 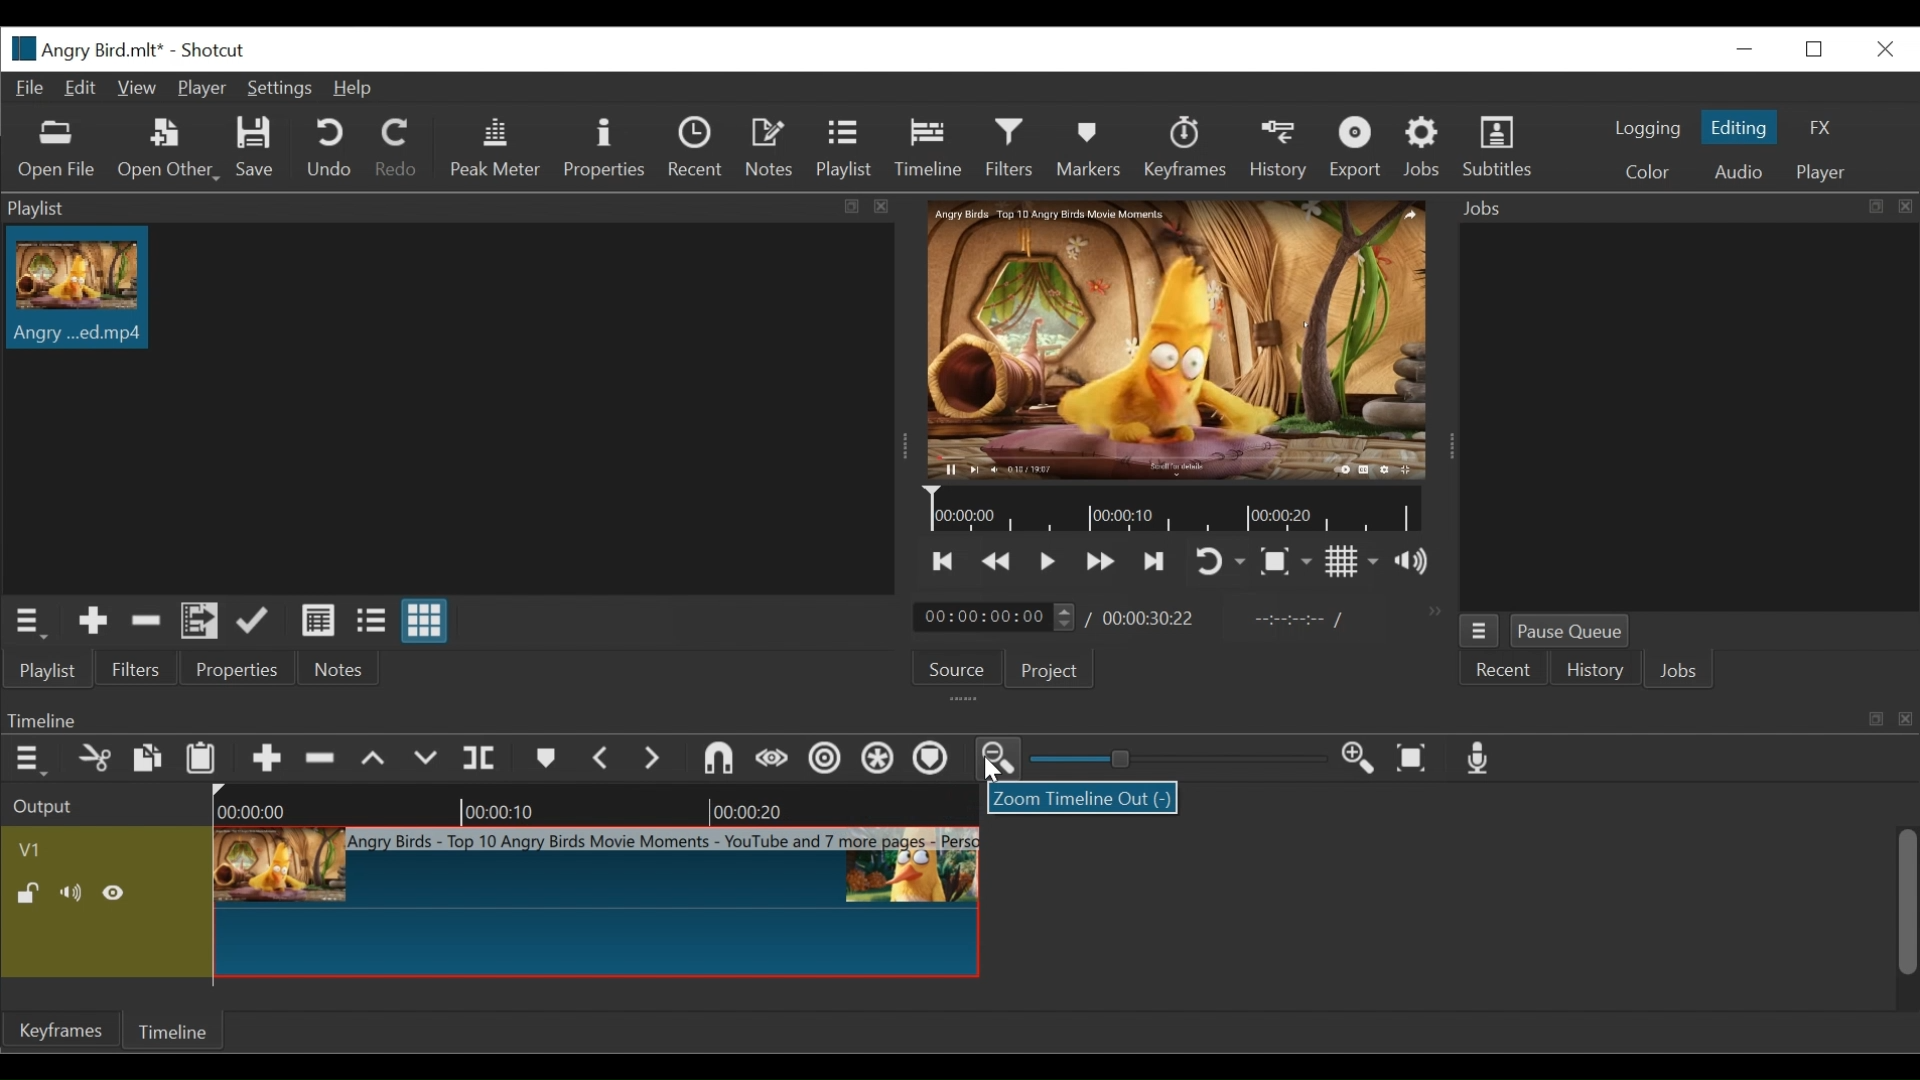 What do you see at coordinates (1355, 564) in the screenshot?
I see `Toggle display grid on player` at bounding box center [1355, 564].